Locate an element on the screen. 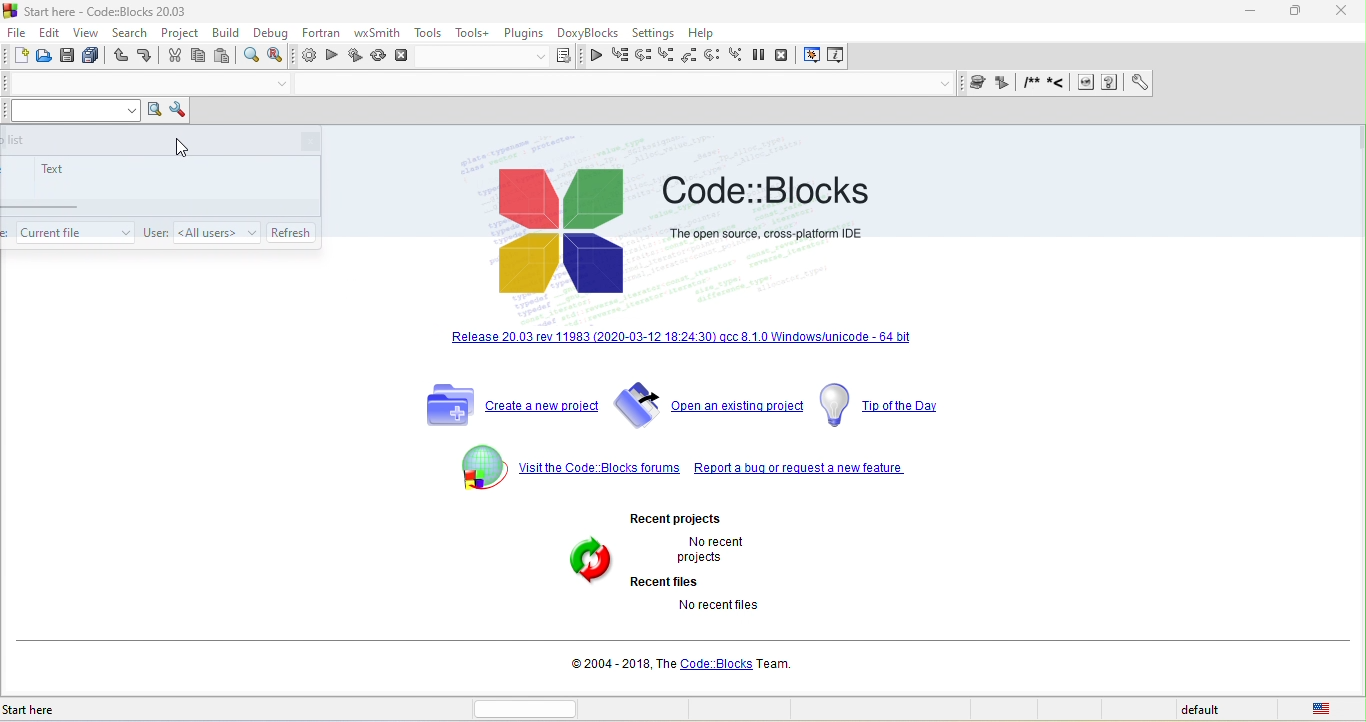 This screenshot has height=722, width=1366. doxy wizard is located at coordinates (981, 83).